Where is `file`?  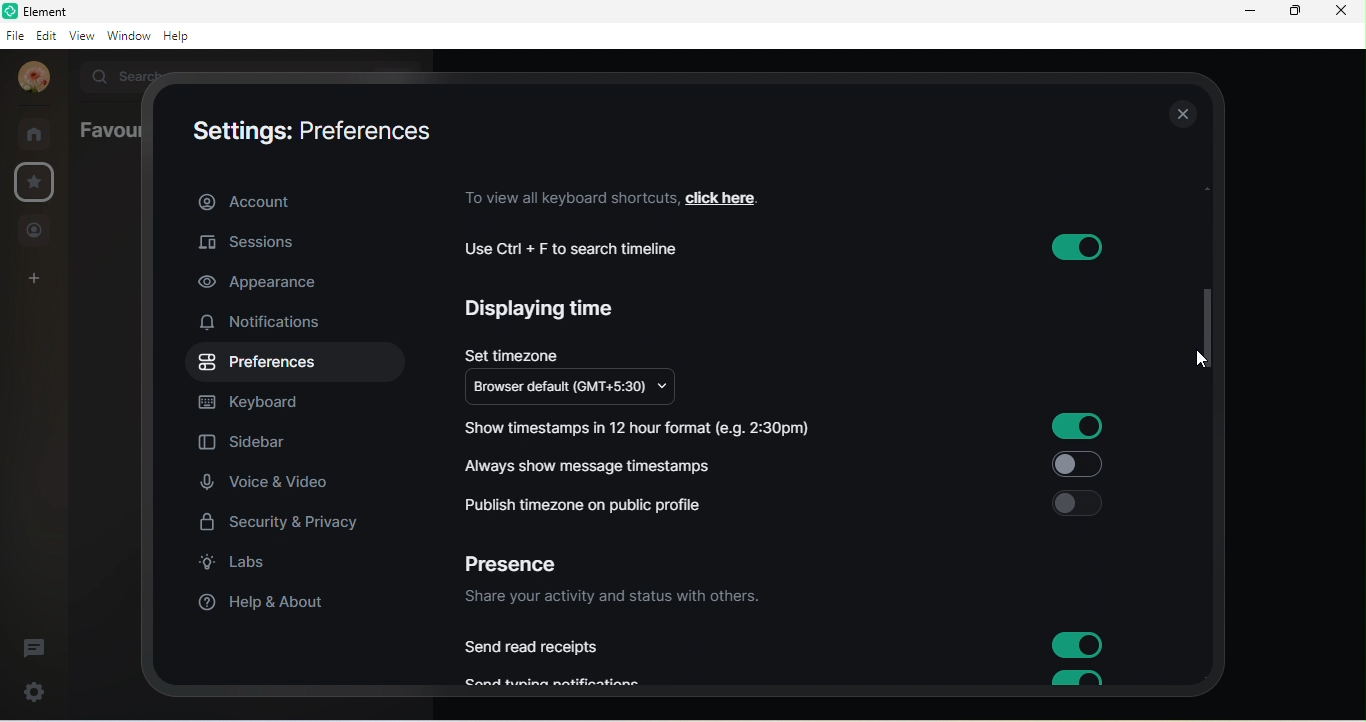
file is located at coordinates (14, 35).